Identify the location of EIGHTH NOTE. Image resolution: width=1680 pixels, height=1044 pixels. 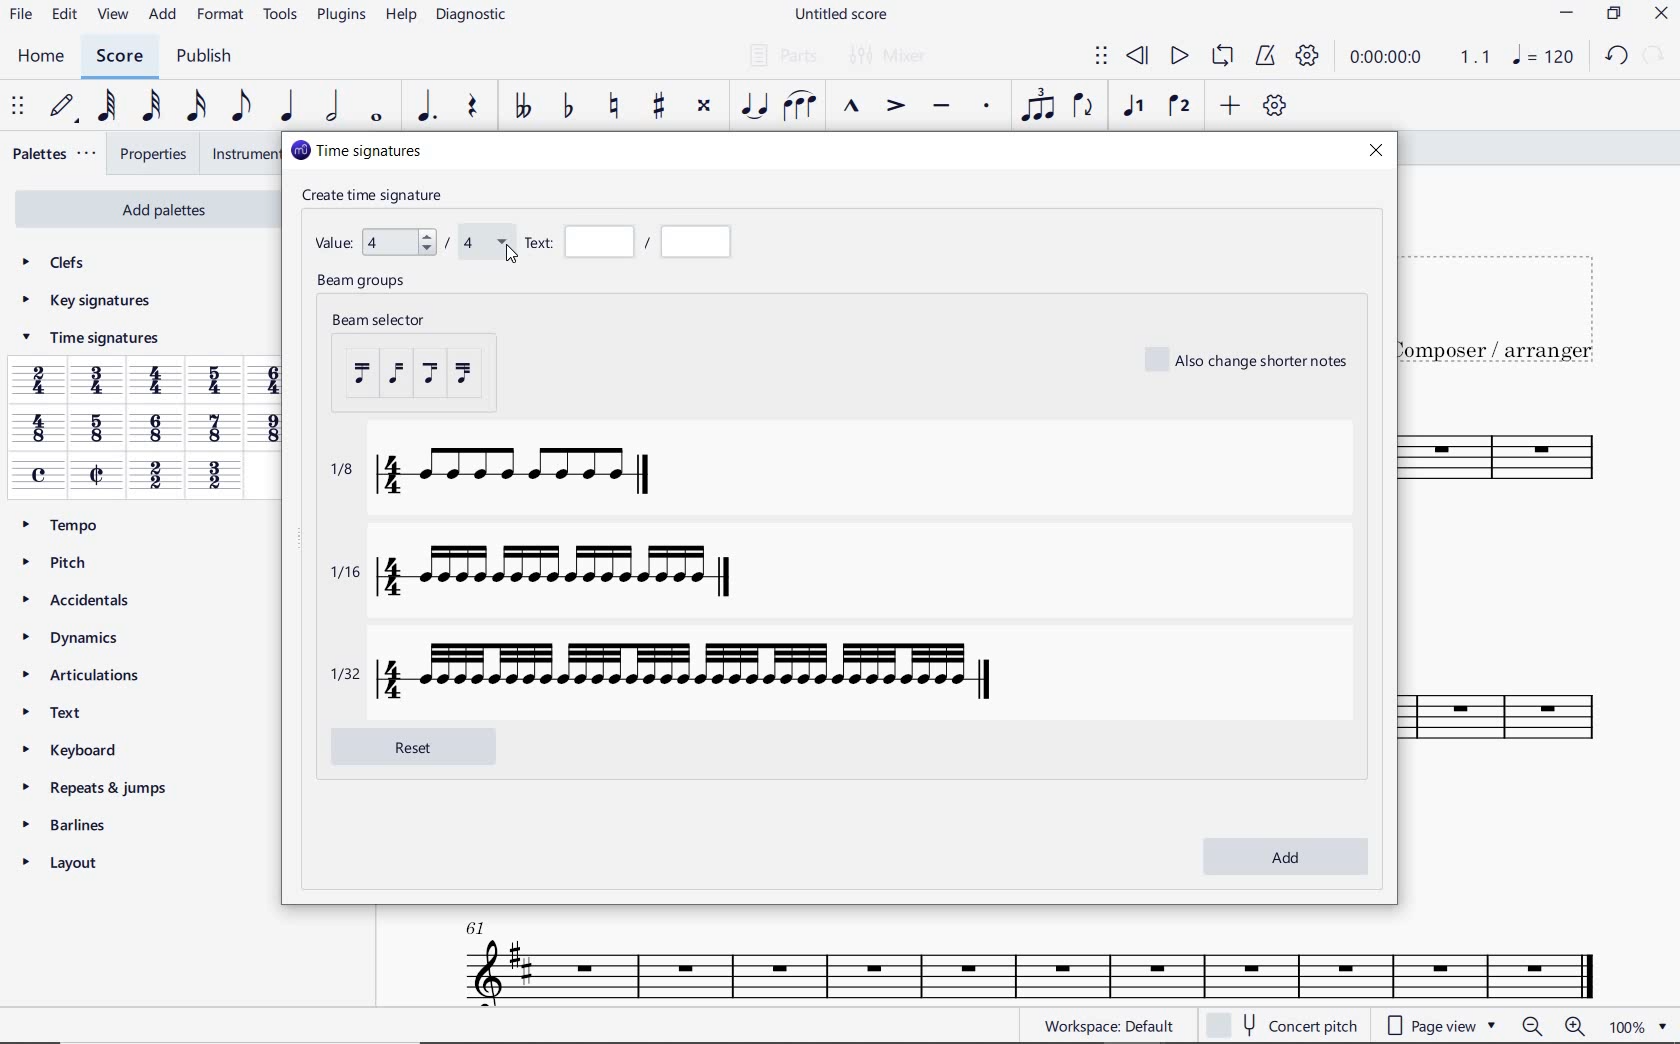
(241, 107).